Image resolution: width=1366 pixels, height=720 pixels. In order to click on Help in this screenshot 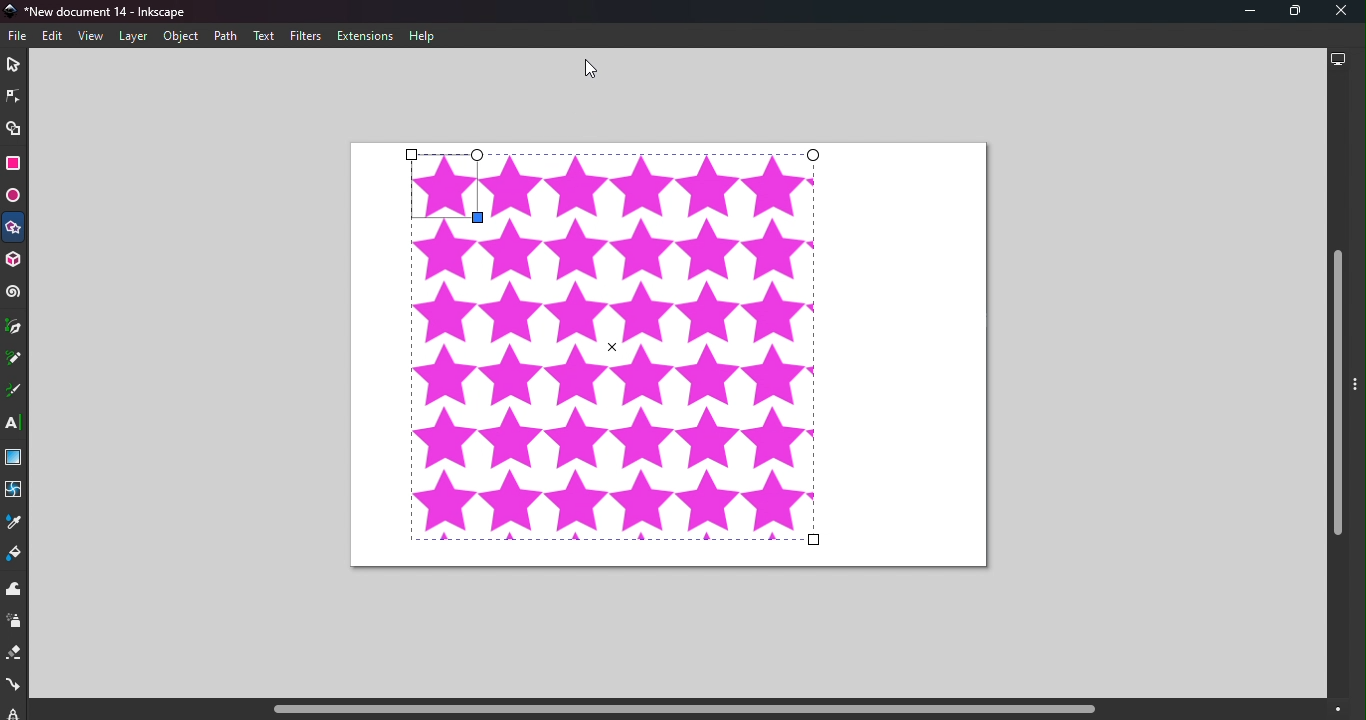, I will do `click(424, 37)`.